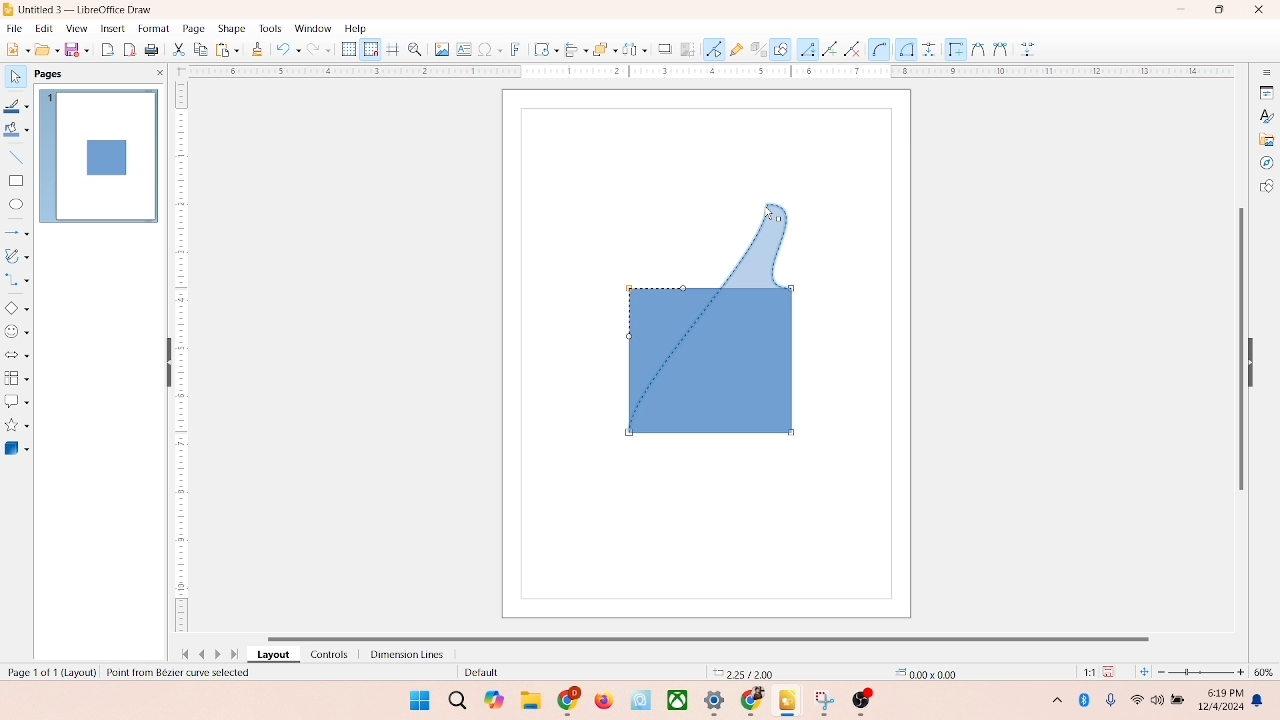 This screenshot has width=1280, height=720. I want to click on allign, so click(572, 47).